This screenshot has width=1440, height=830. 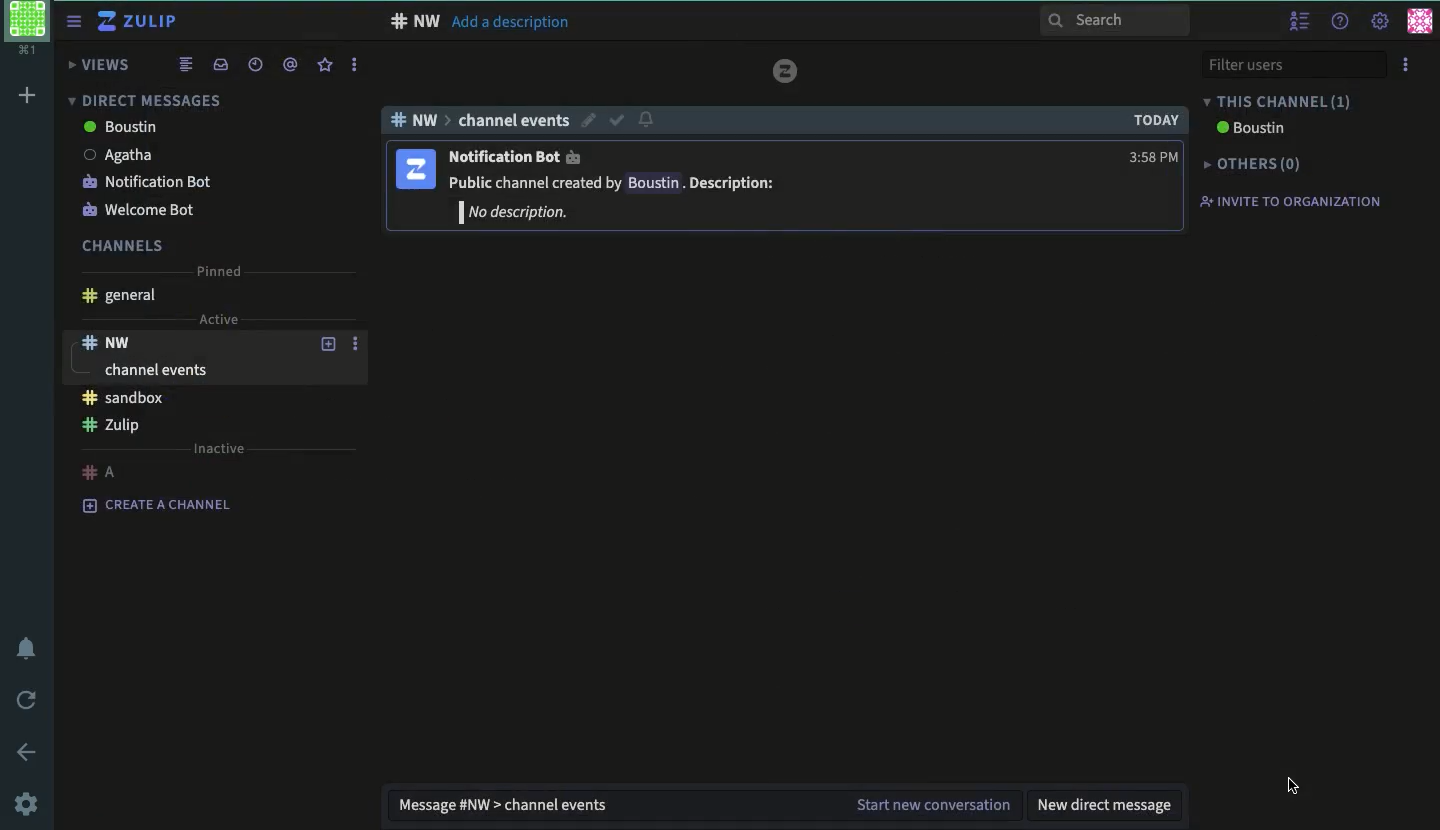 I want to click on views, so click(x=95, y=66).